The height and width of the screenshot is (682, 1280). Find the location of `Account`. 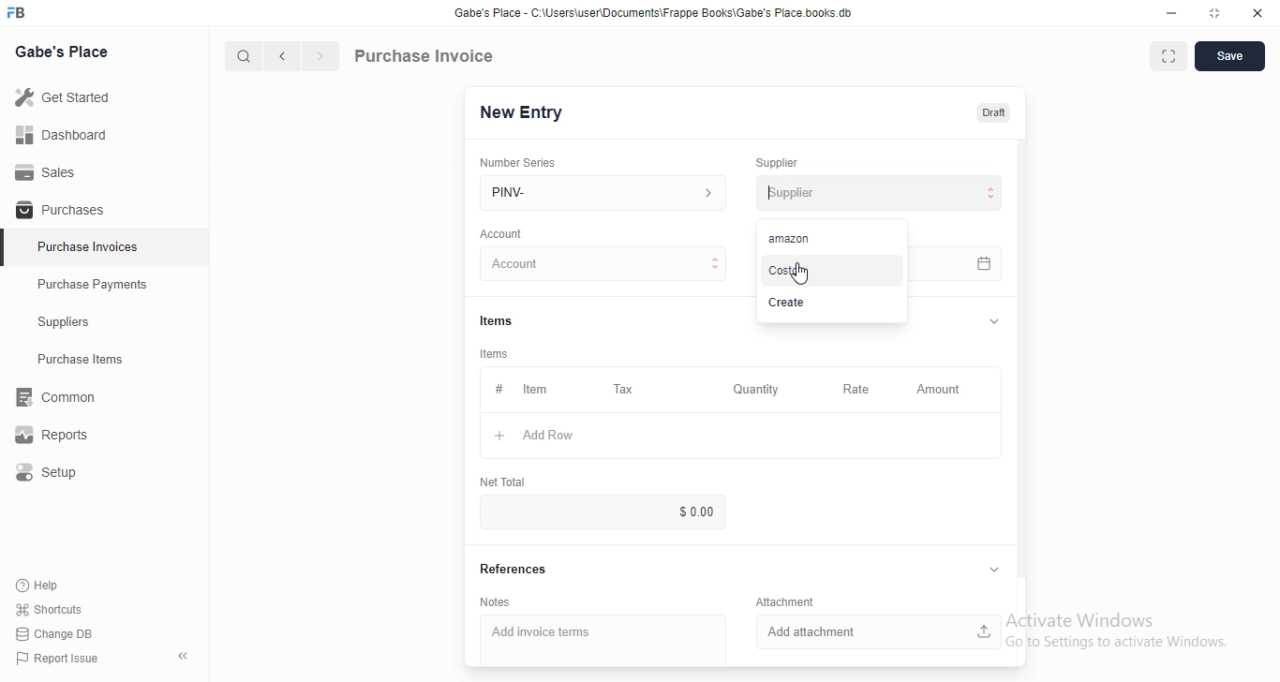

Account is located at coordinates (603, 263).